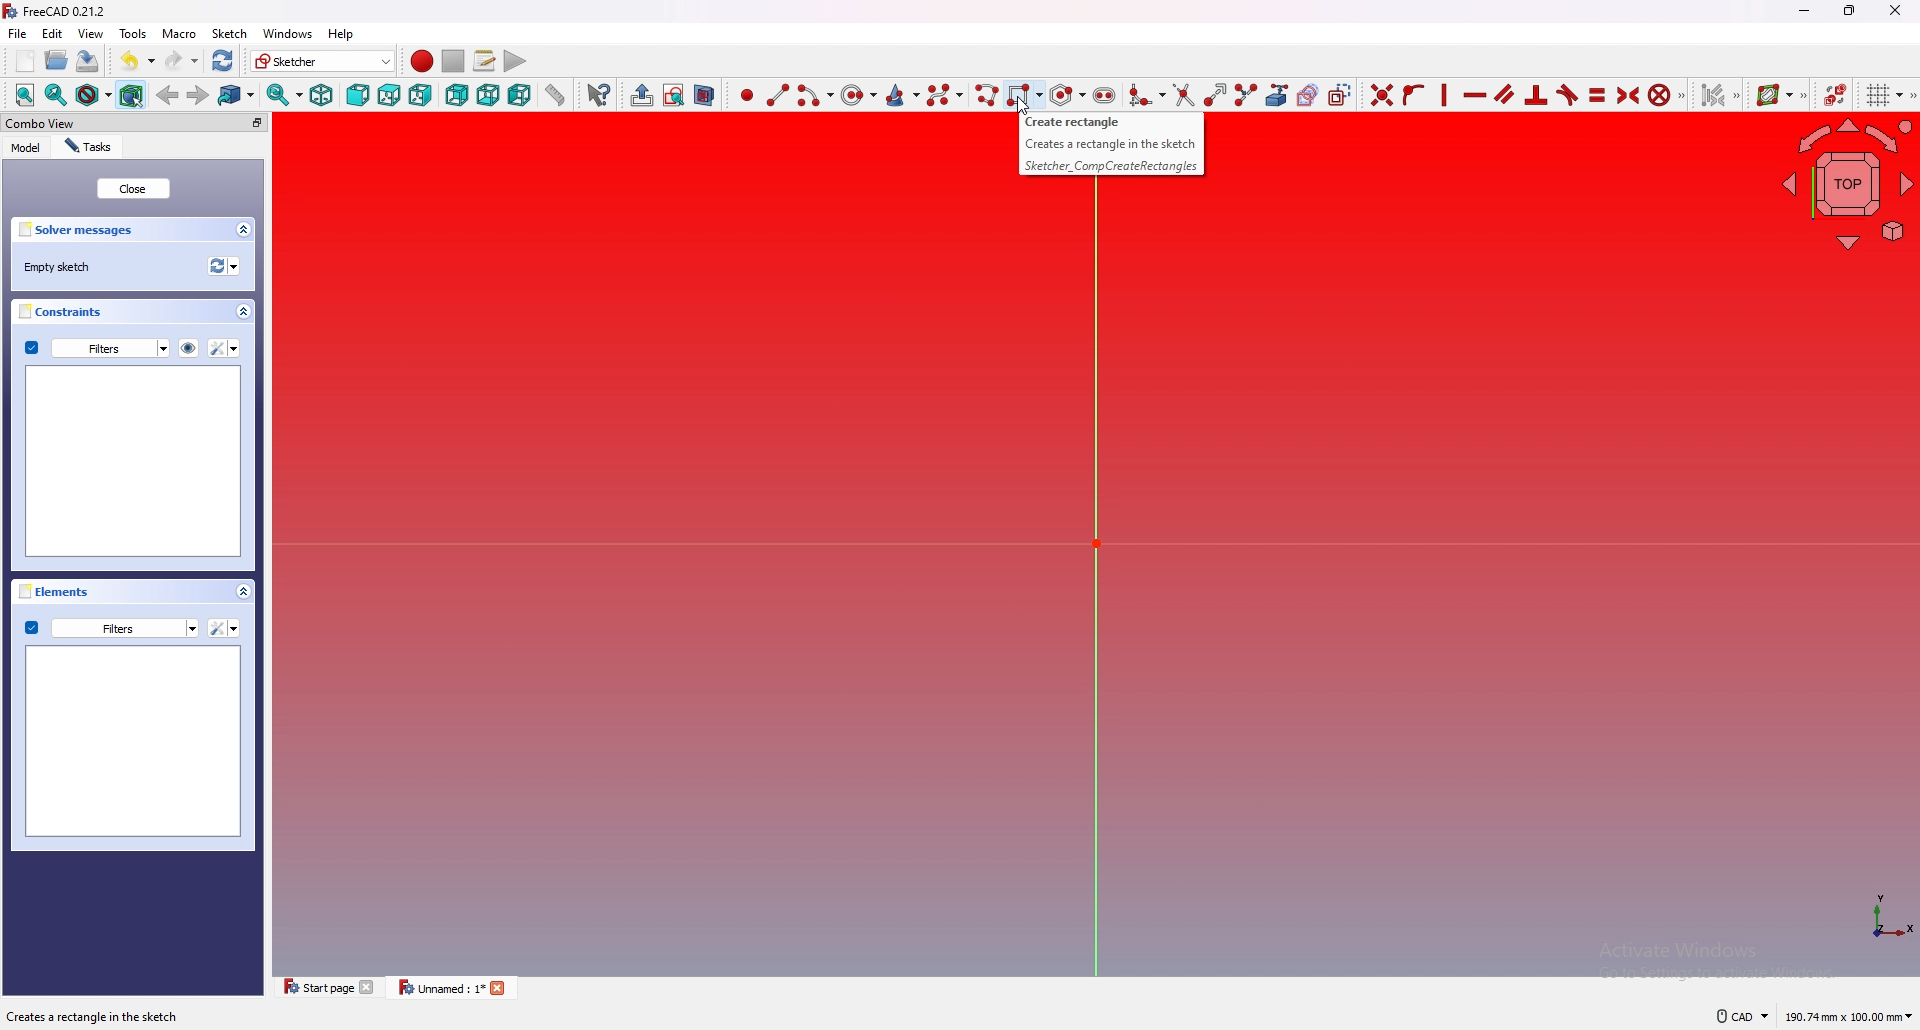 This screenshot has height=1030, width=1920. What do you see at coordinates (60, 311) in the screenshot?
I see `constraints` at bounding box center [60, 311].